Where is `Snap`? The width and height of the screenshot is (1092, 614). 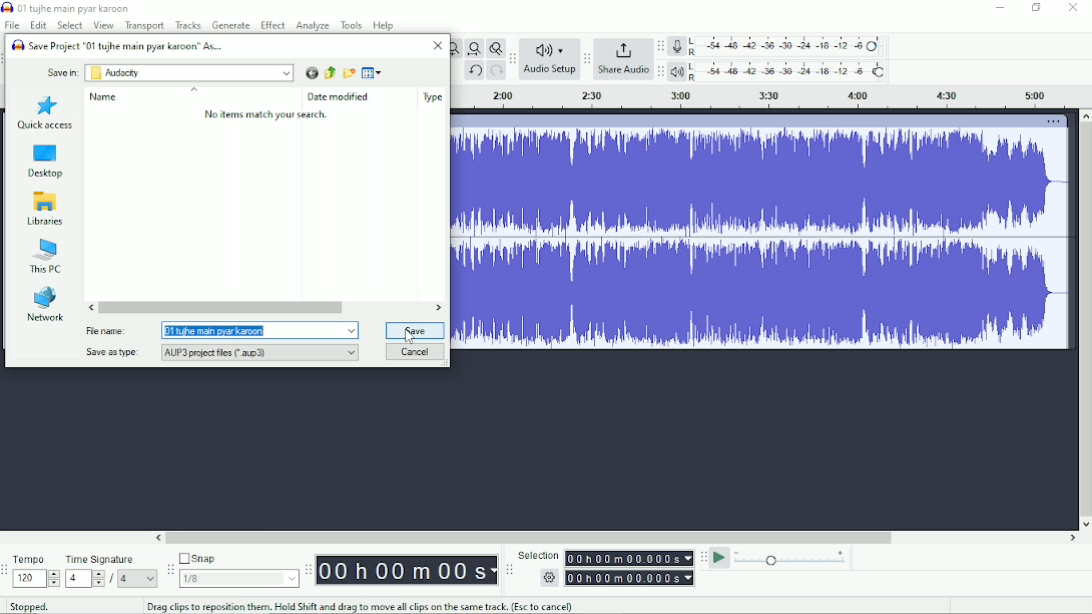
Snap is located at coordinates (237, 570).